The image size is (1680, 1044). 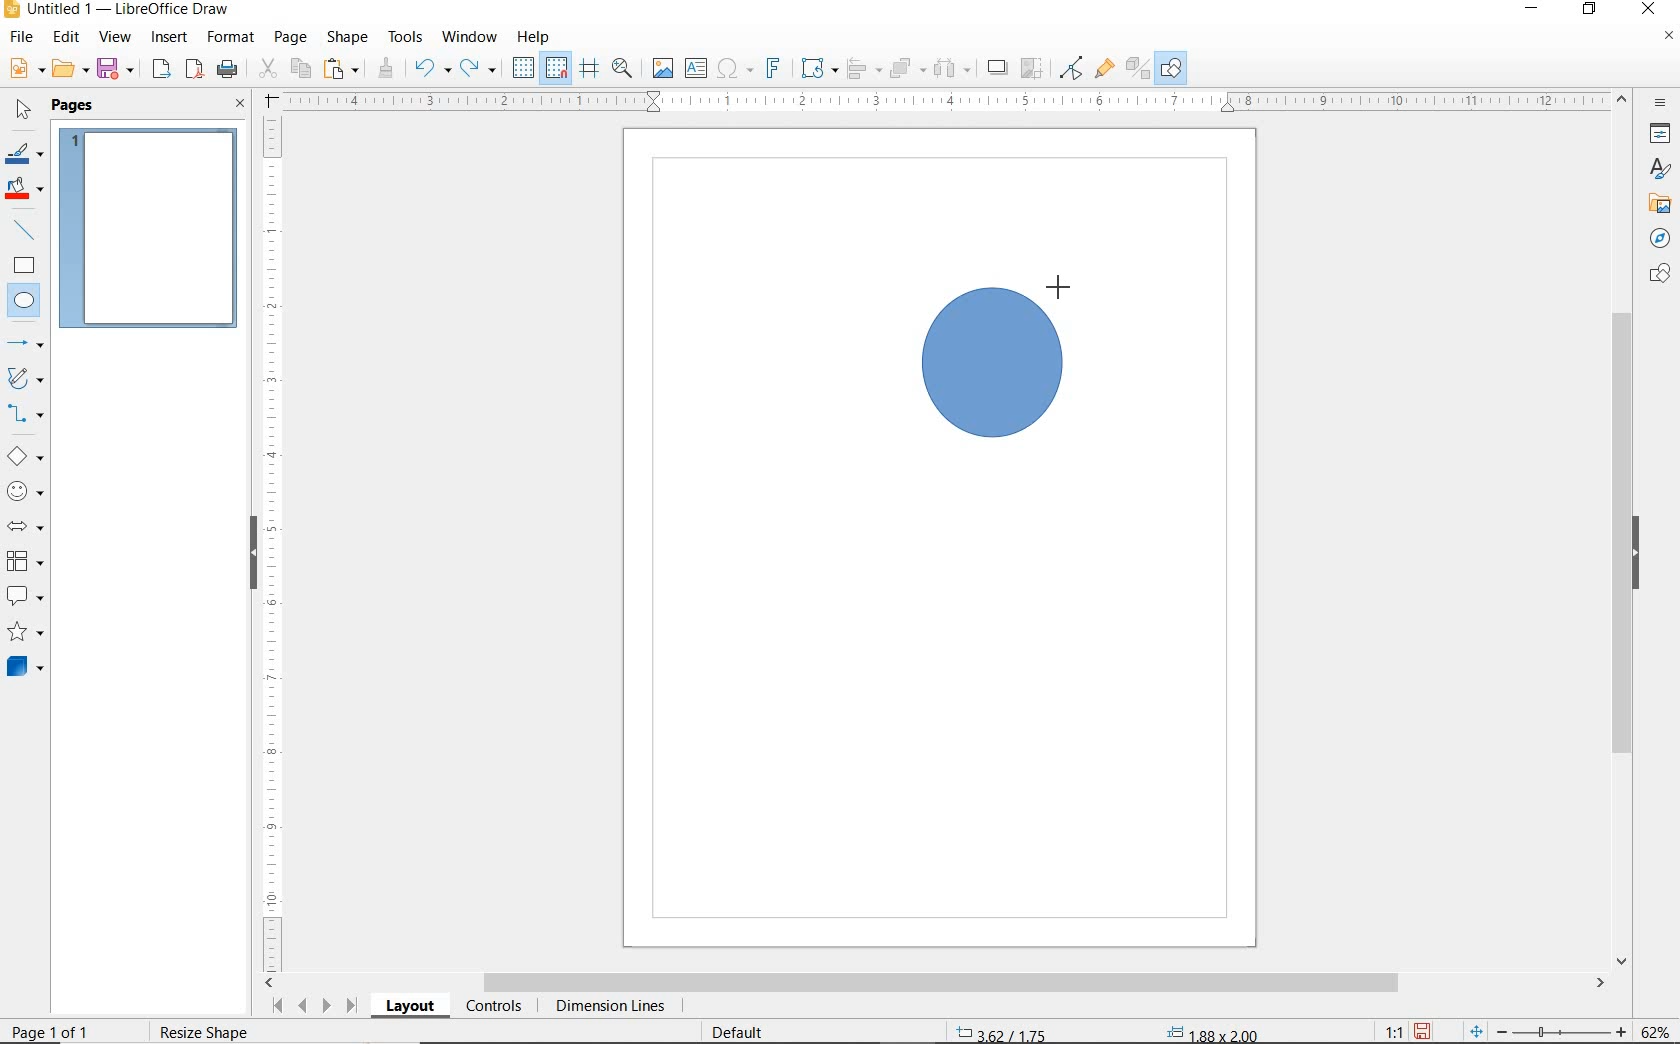 I want to click on REDO, so click(x=479, y=69).